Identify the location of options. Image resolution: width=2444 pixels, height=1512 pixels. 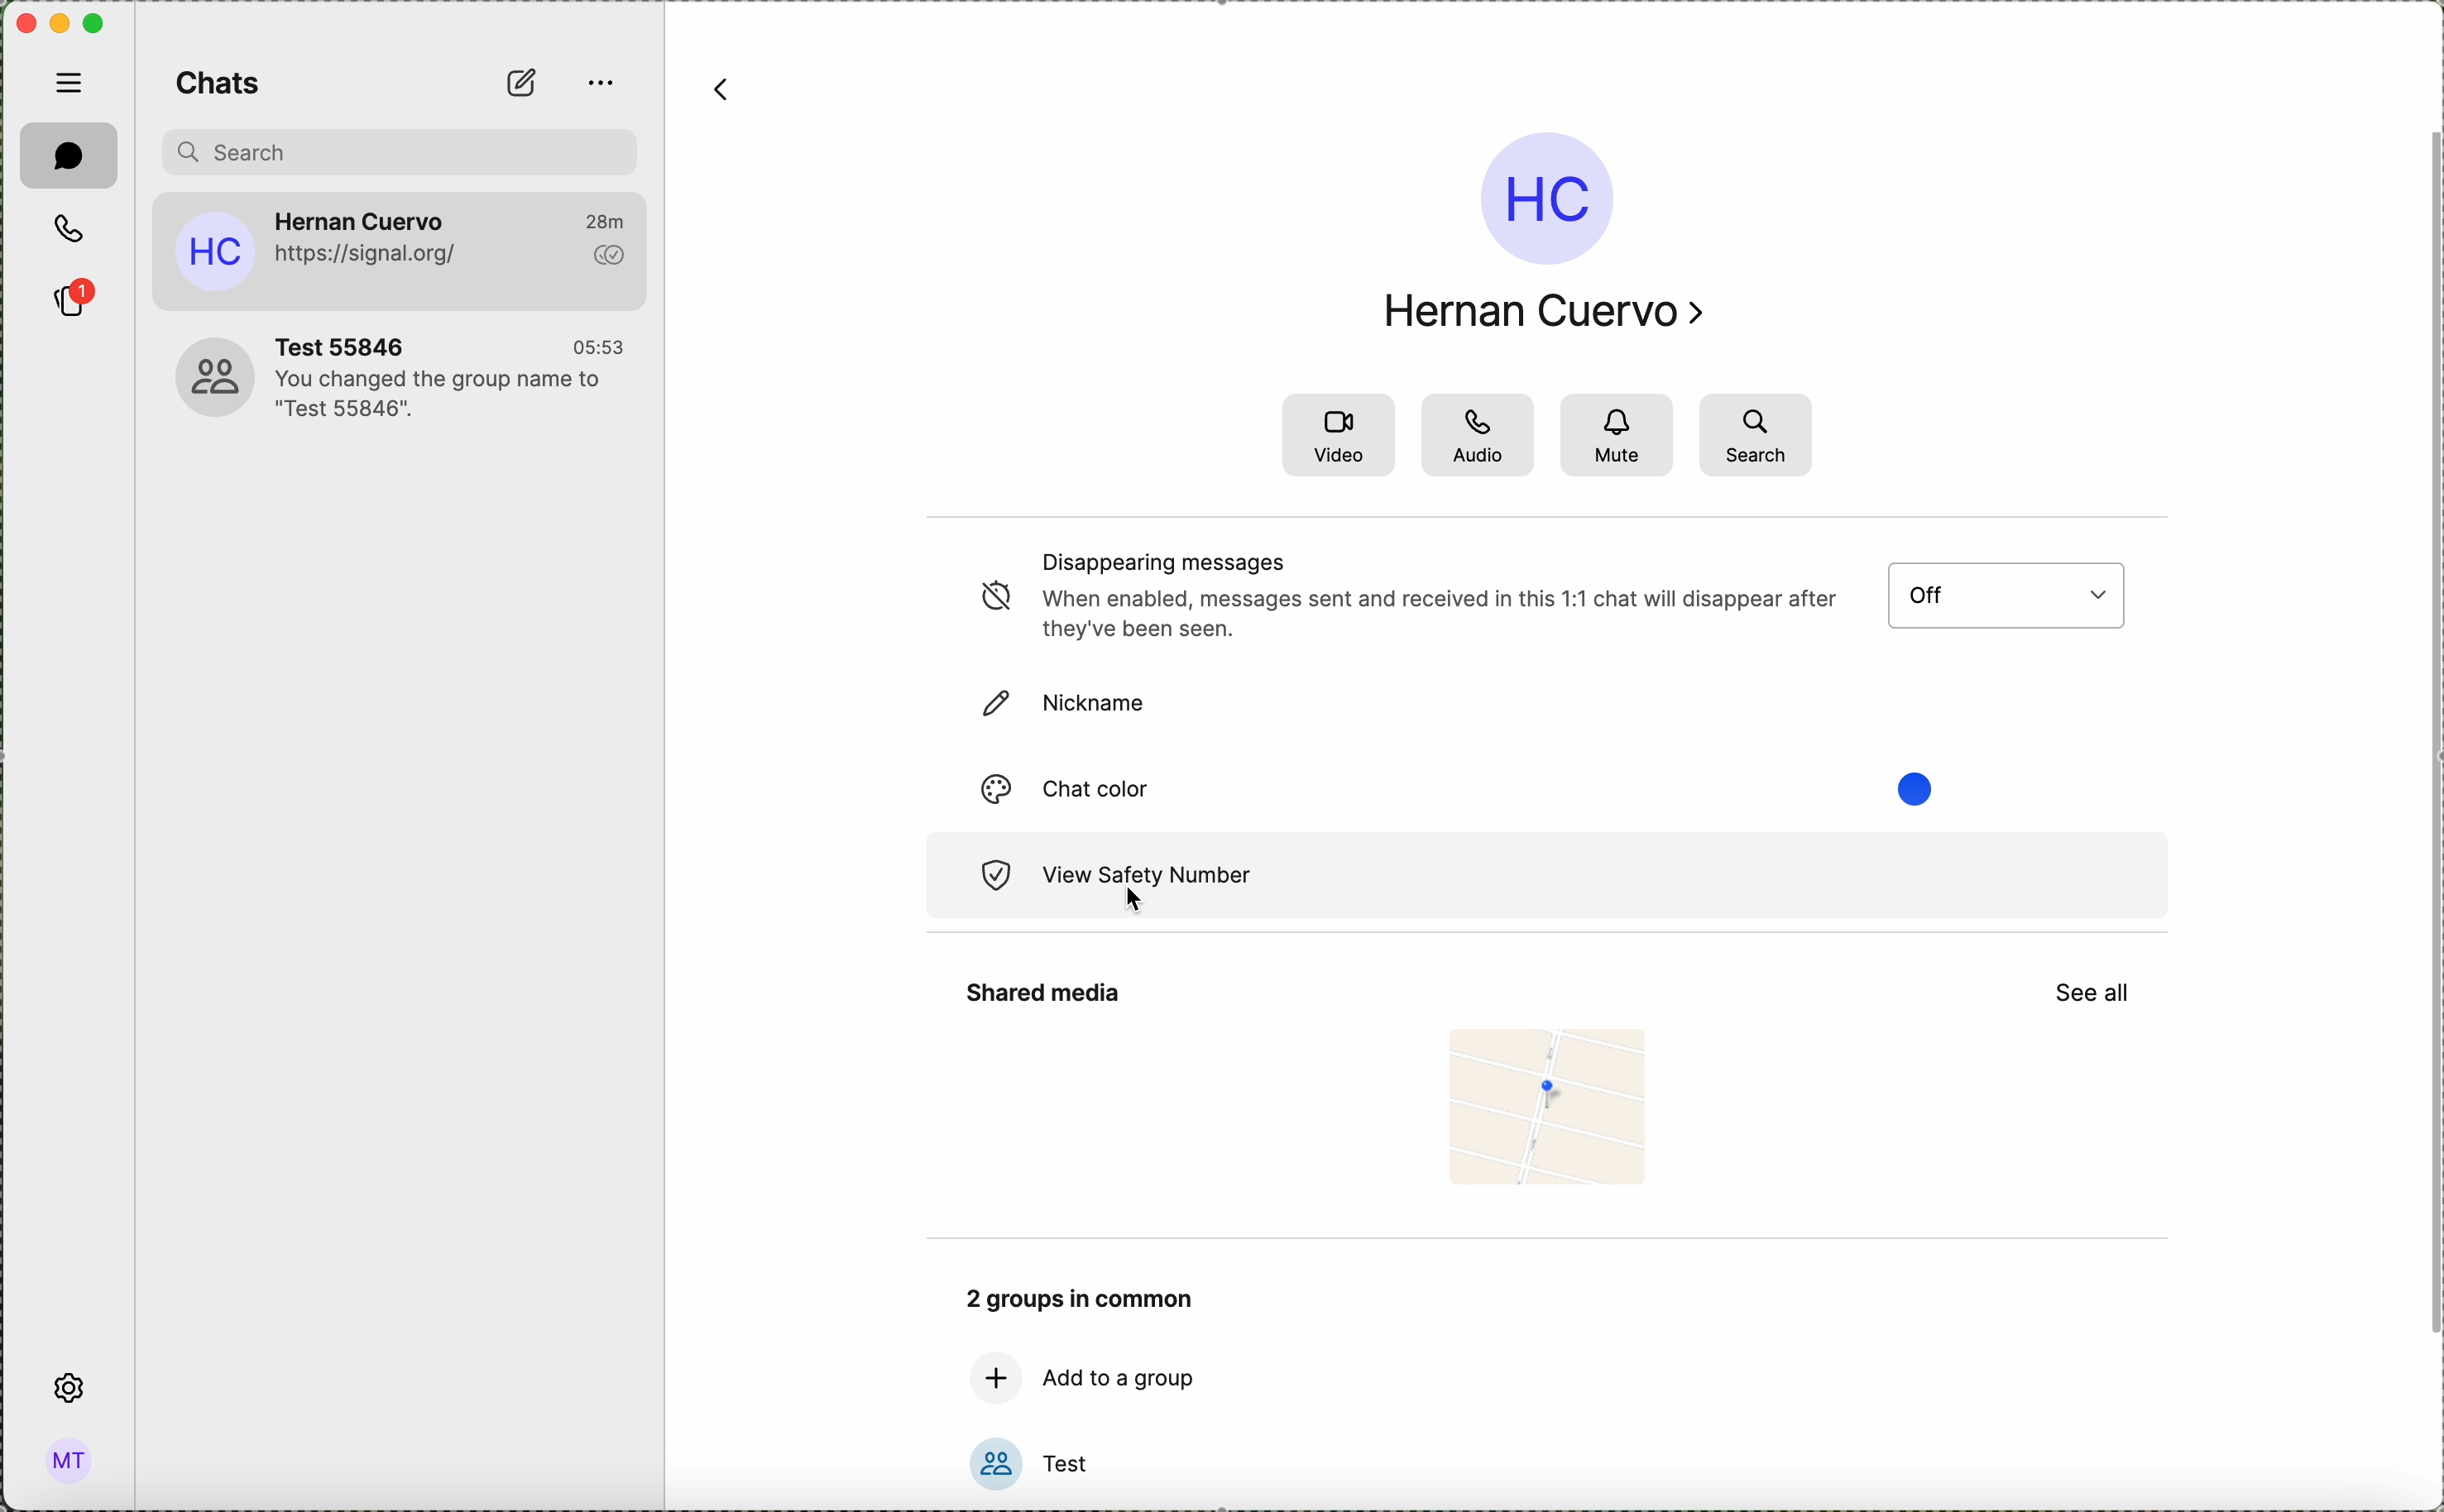
(597, 86).